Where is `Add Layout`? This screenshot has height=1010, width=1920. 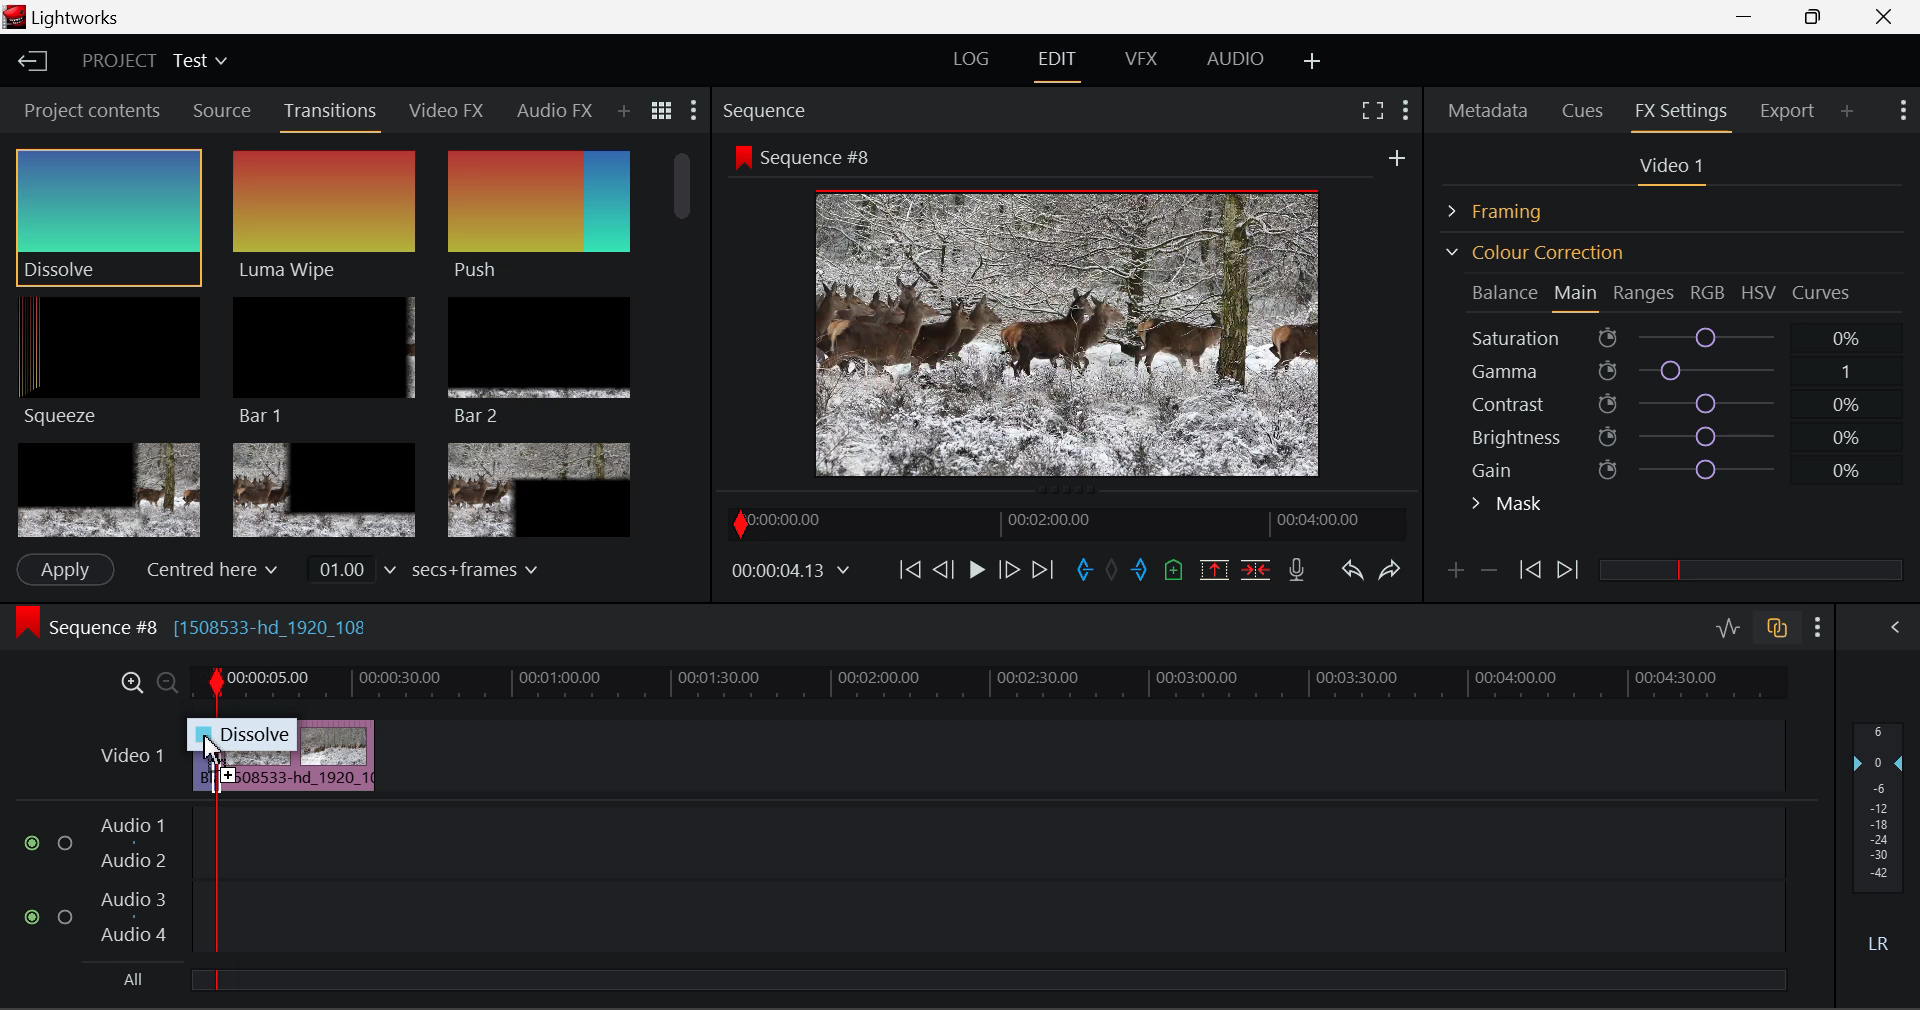 Add Layout is located at coordinates (1313, 62).